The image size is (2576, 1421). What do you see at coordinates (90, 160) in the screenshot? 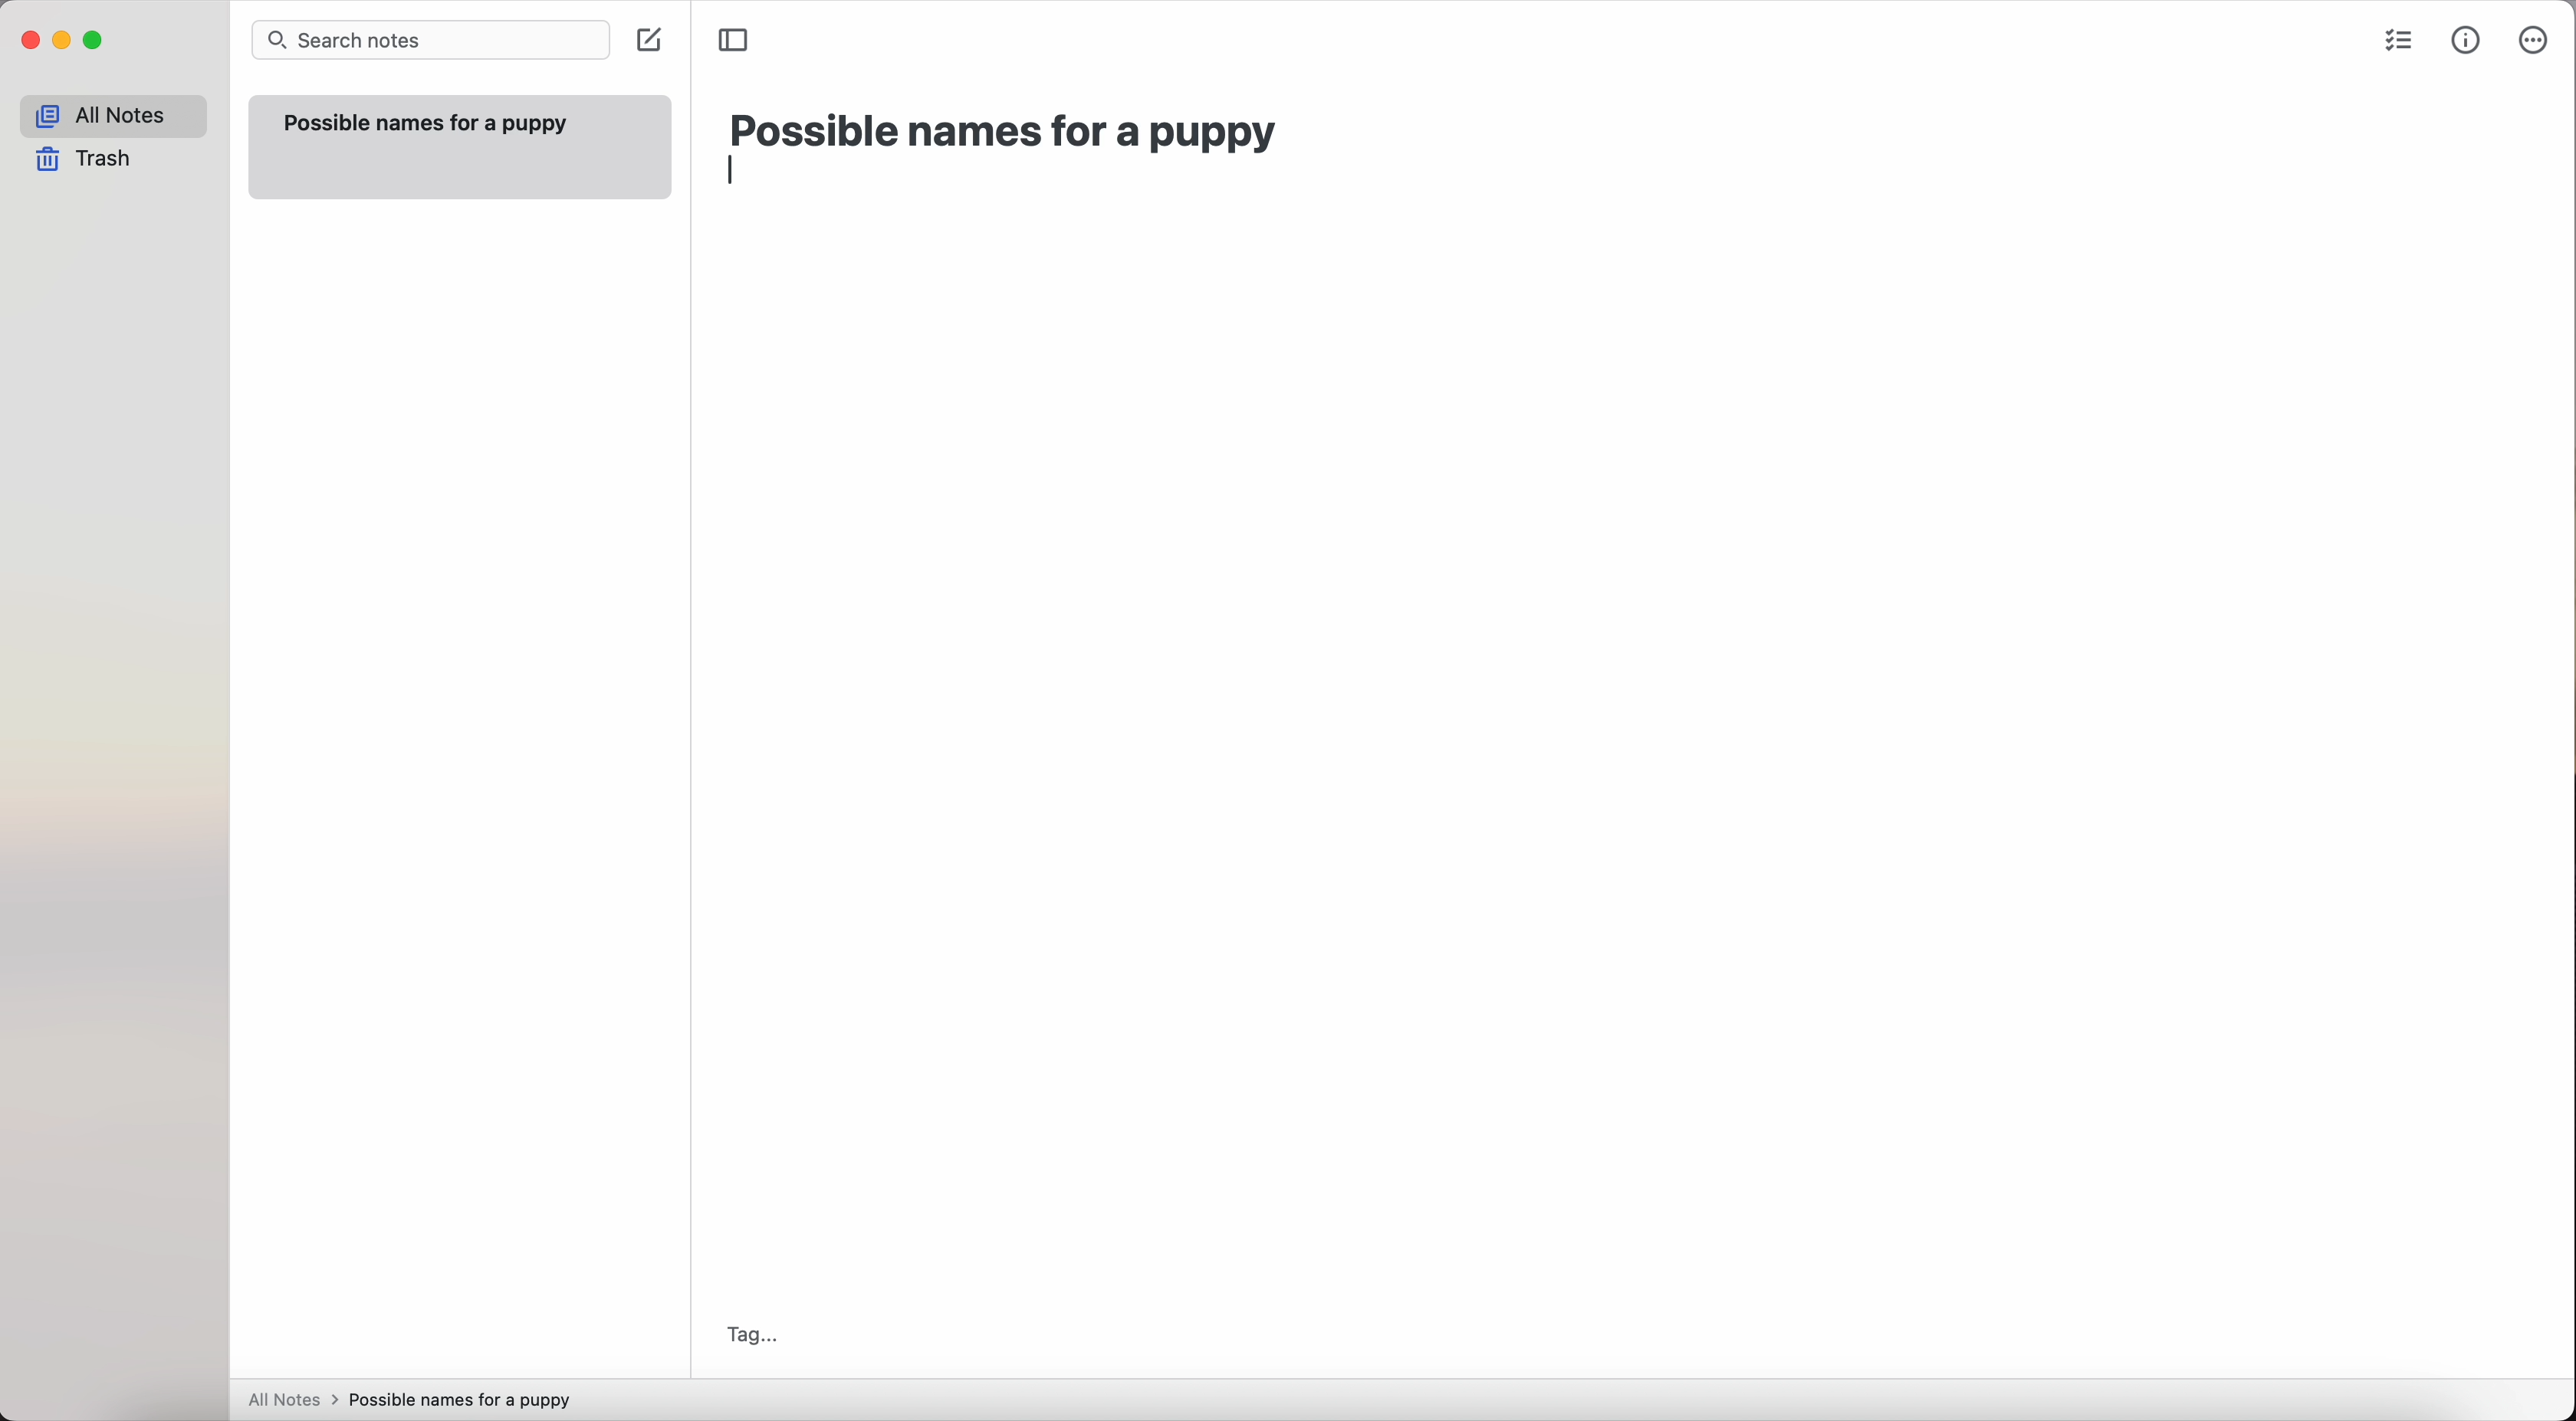
I see `trash` at bounding box center [90, 160].